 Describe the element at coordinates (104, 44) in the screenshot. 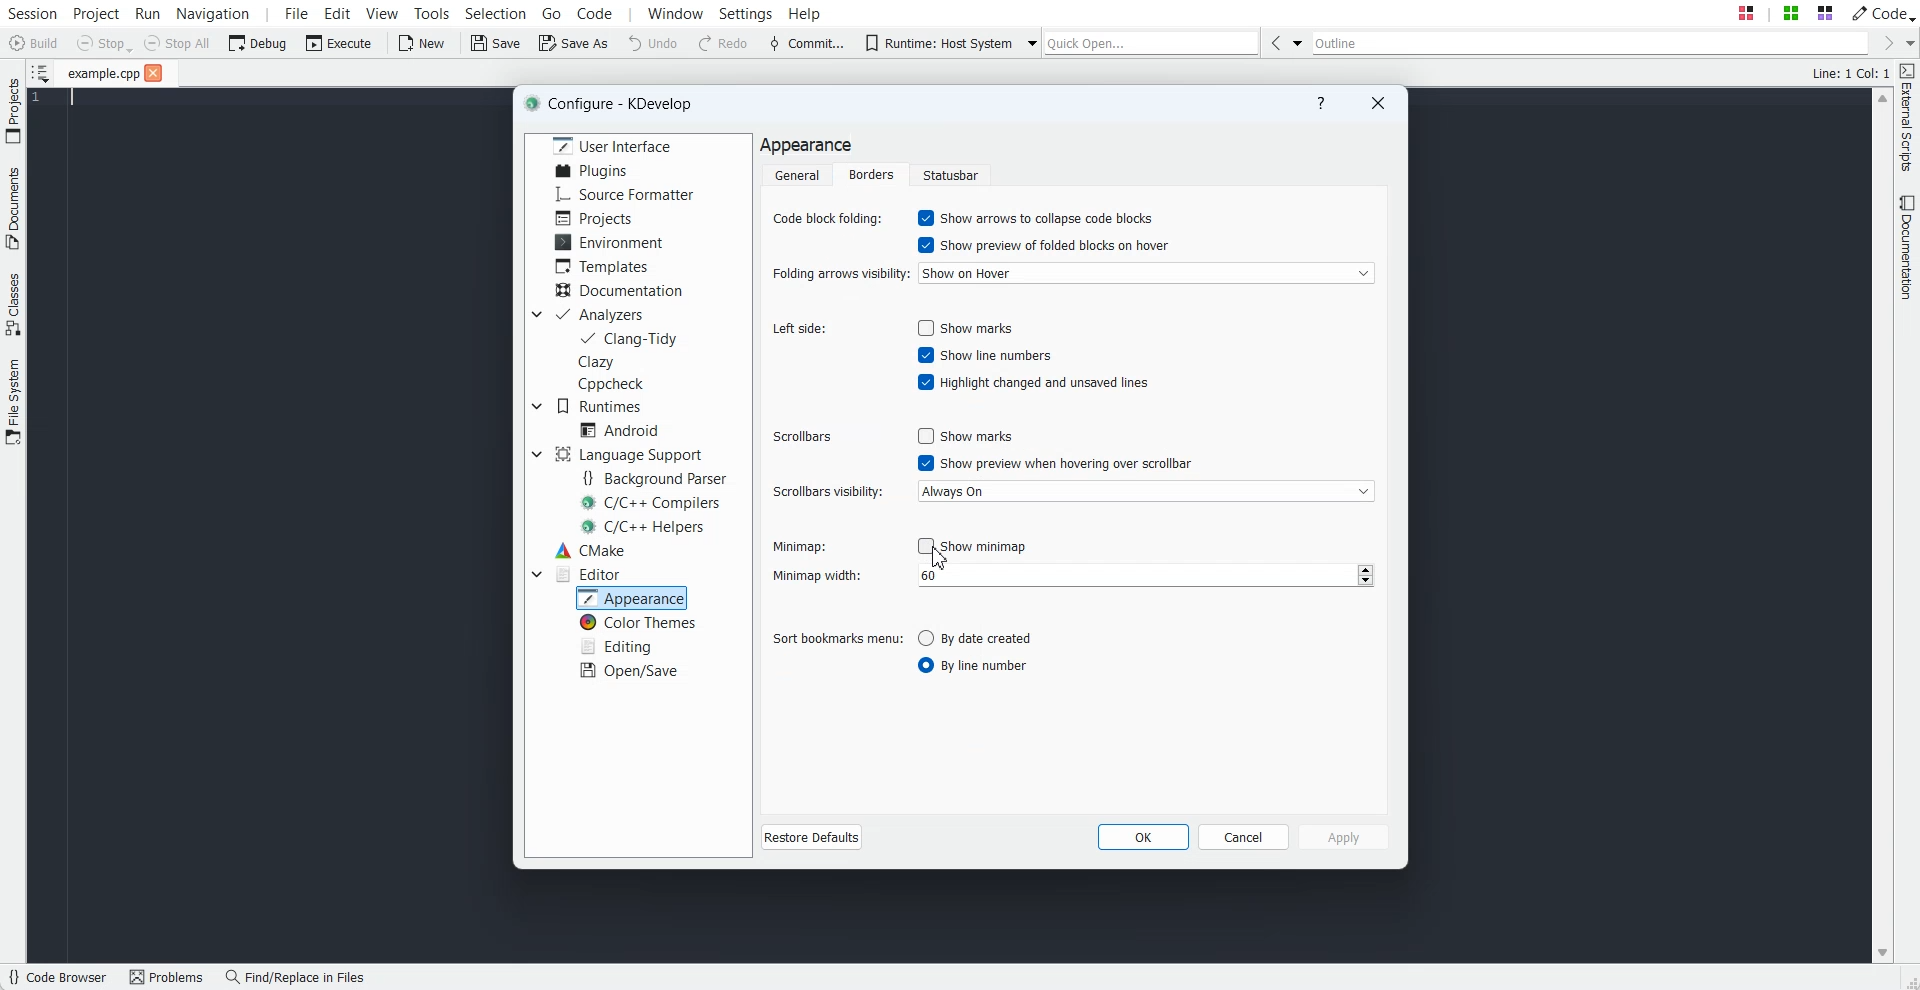

I see `Stop` at that location.